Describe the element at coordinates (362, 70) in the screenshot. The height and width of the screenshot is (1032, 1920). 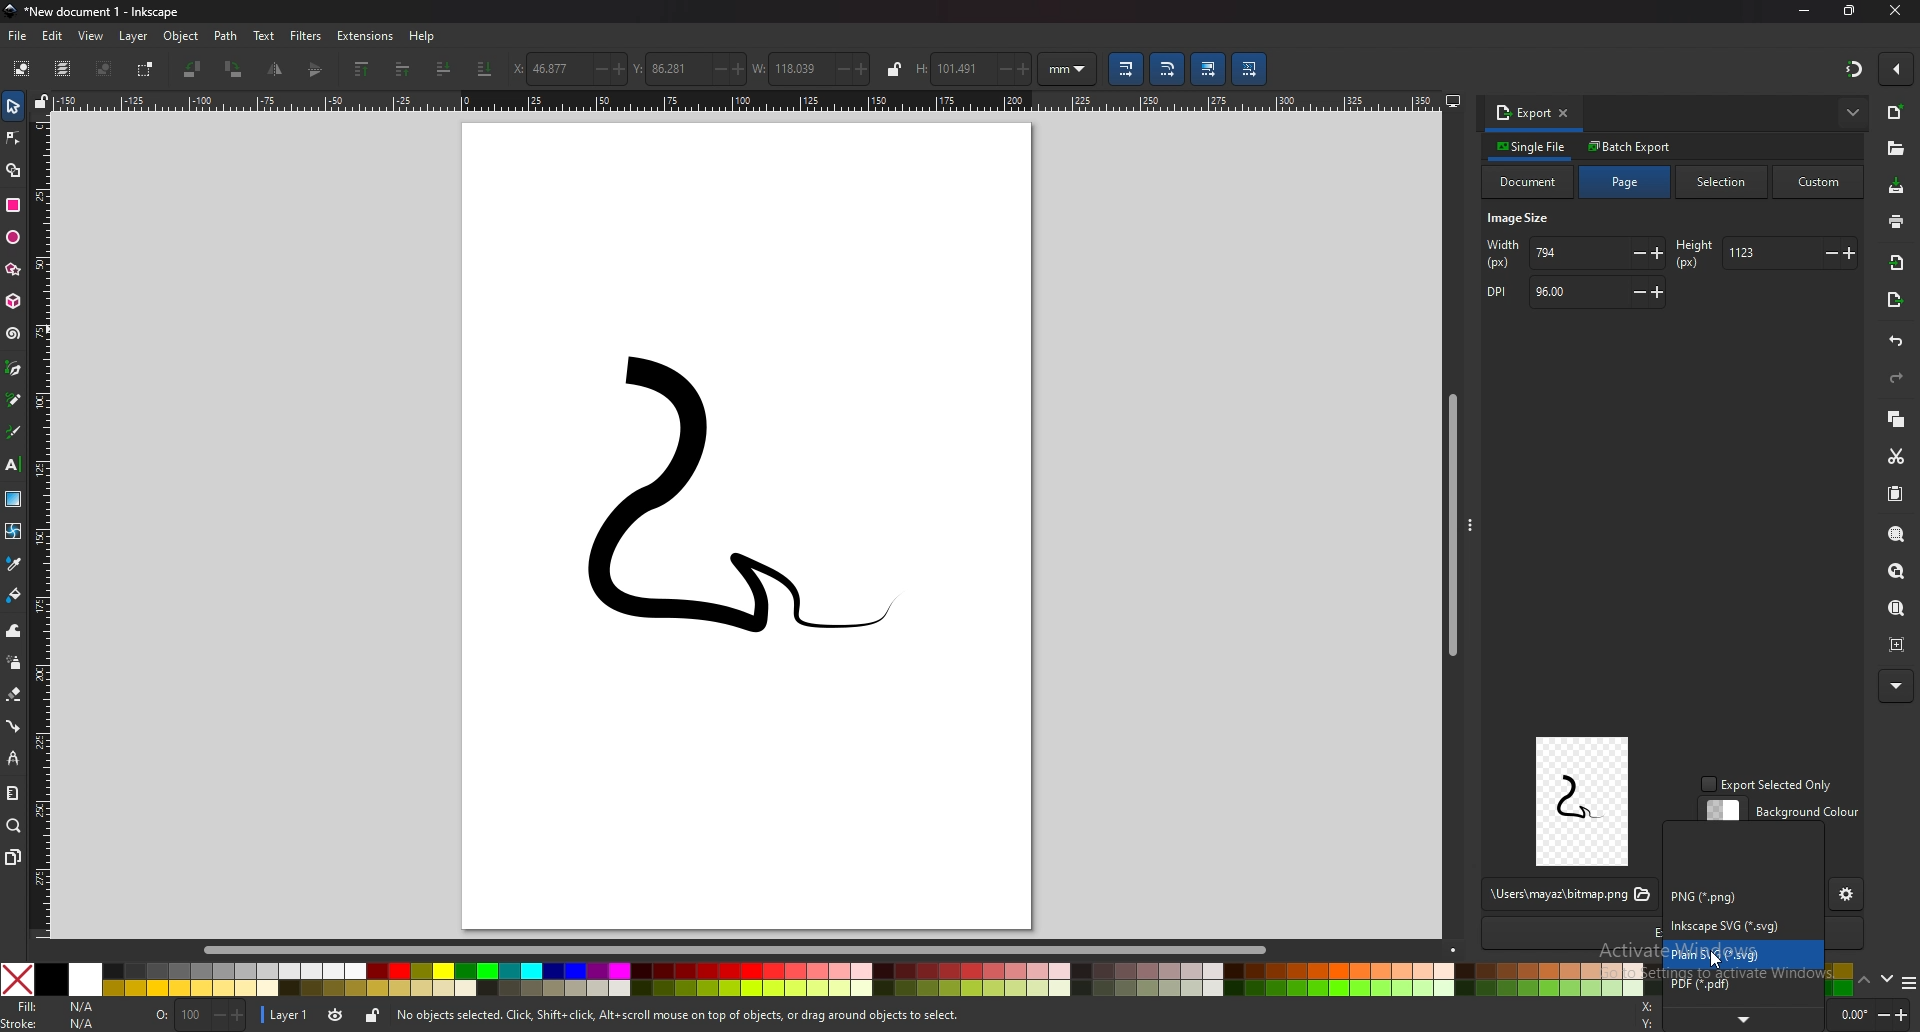
I see `raise selection to top` at that location.